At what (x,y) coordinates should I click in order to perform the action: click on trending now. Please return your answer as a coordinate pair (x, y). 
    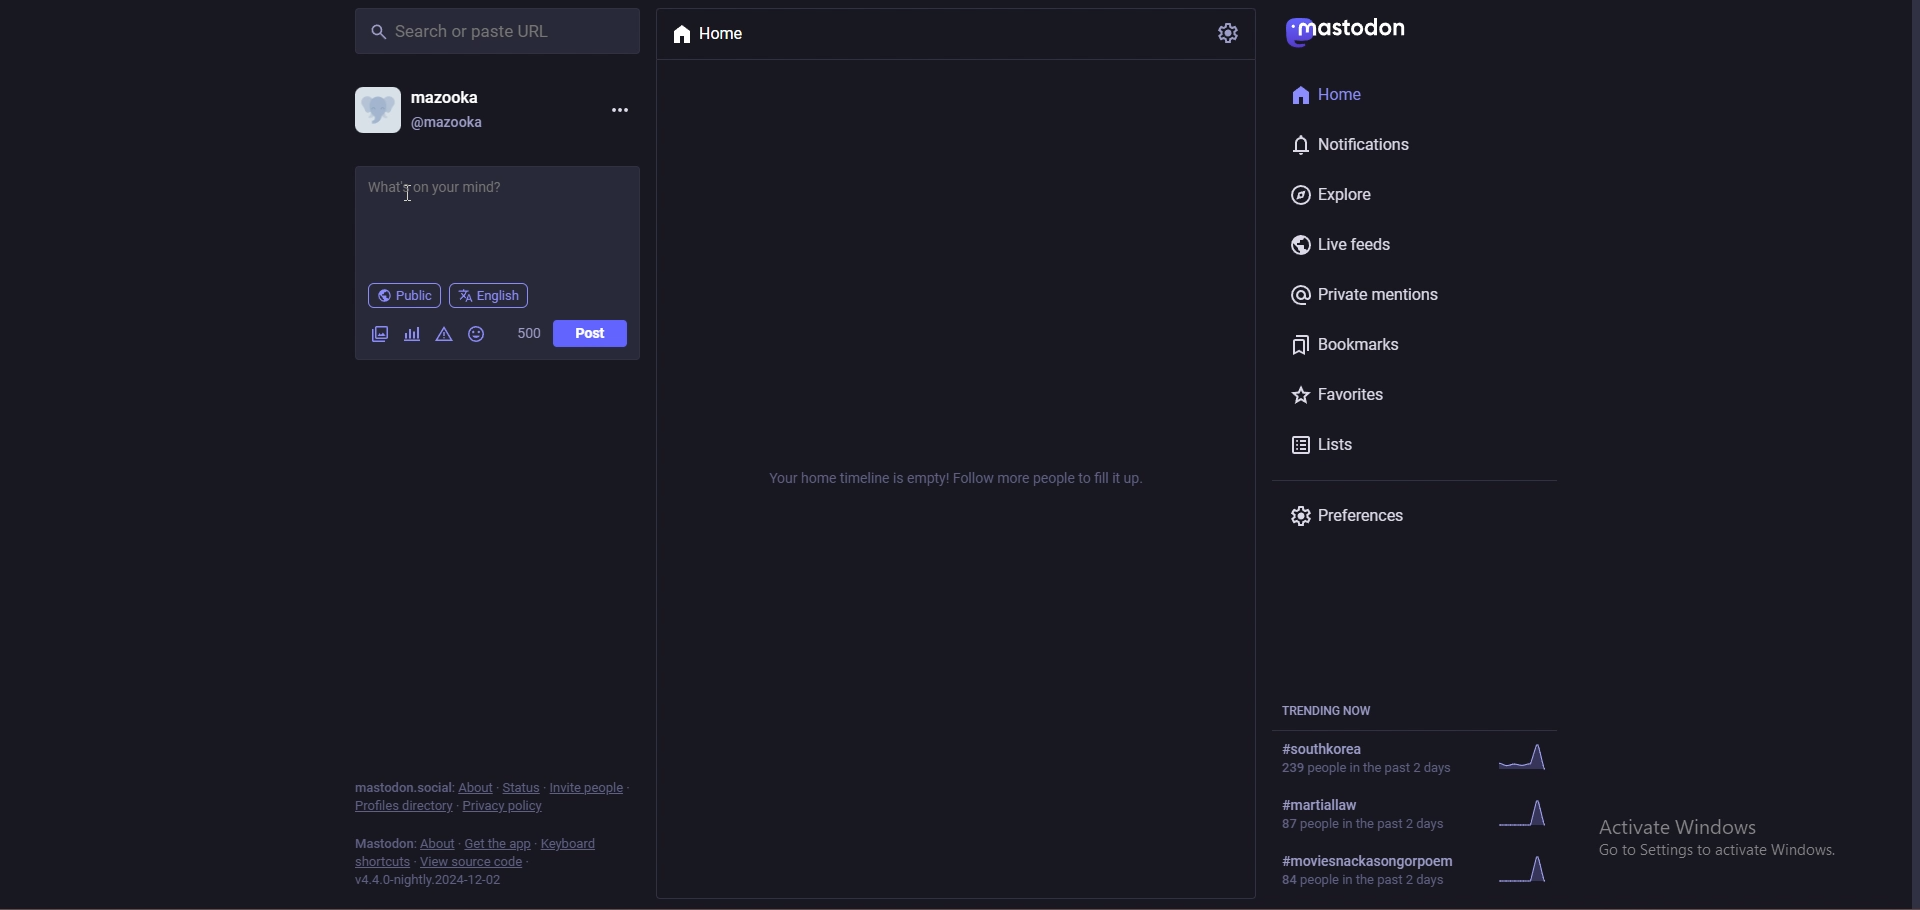
    Looking at the image, I should click on (1343, 711).